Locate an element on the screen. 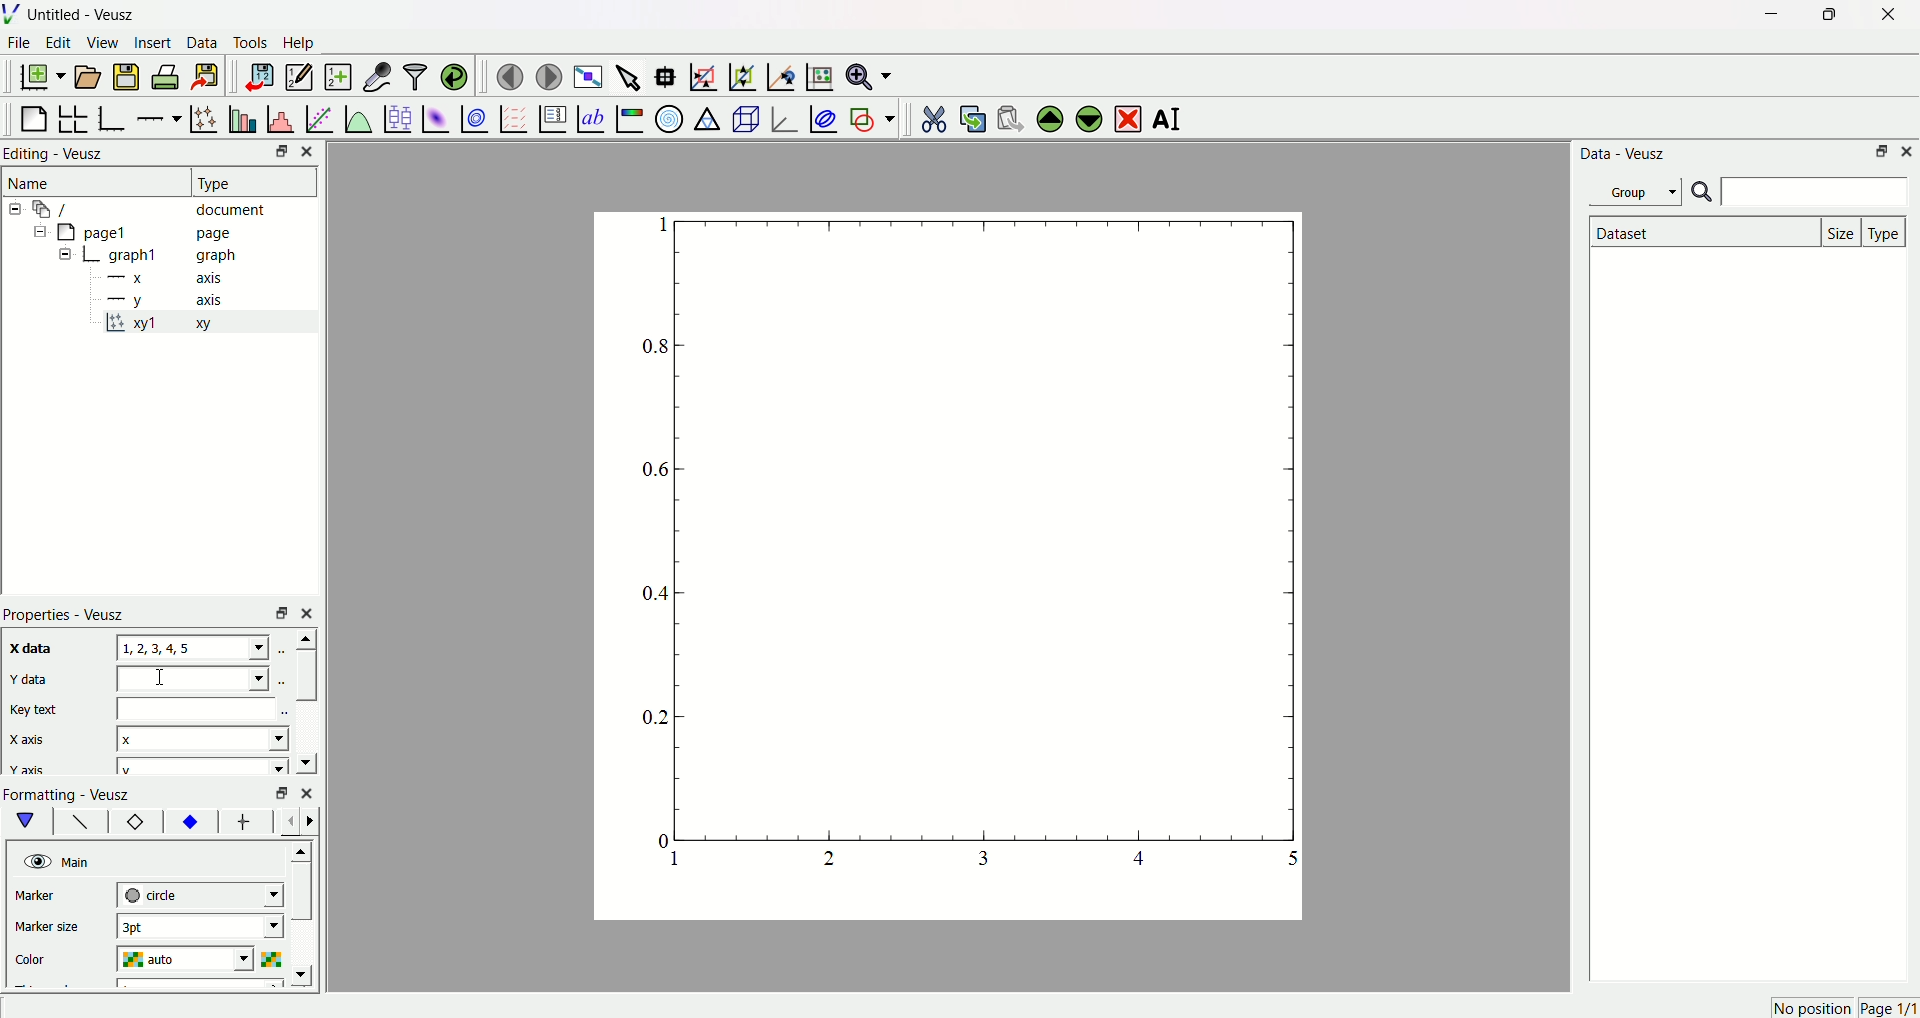 The image size is (1920, 1018). pagel1 page is located at coordinates (160, 232).